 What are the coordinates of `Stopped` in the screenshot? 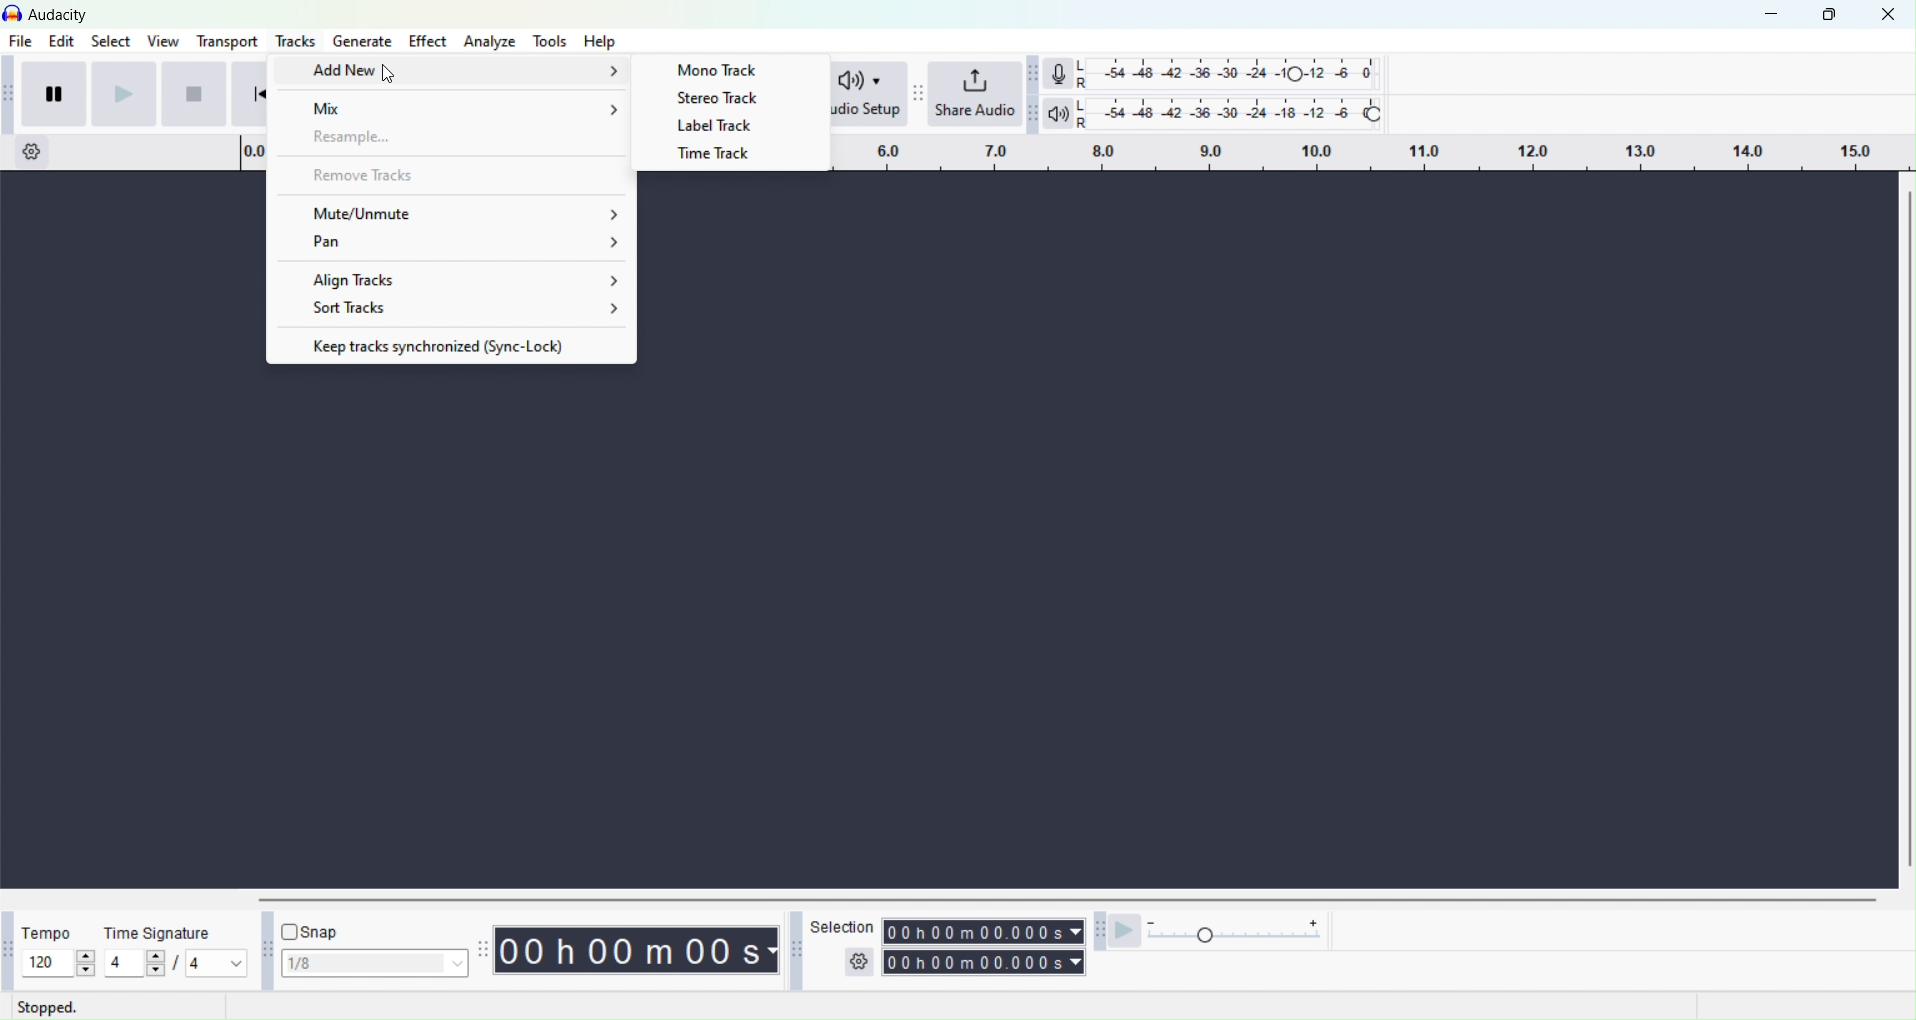 It's located at (55, 1007).